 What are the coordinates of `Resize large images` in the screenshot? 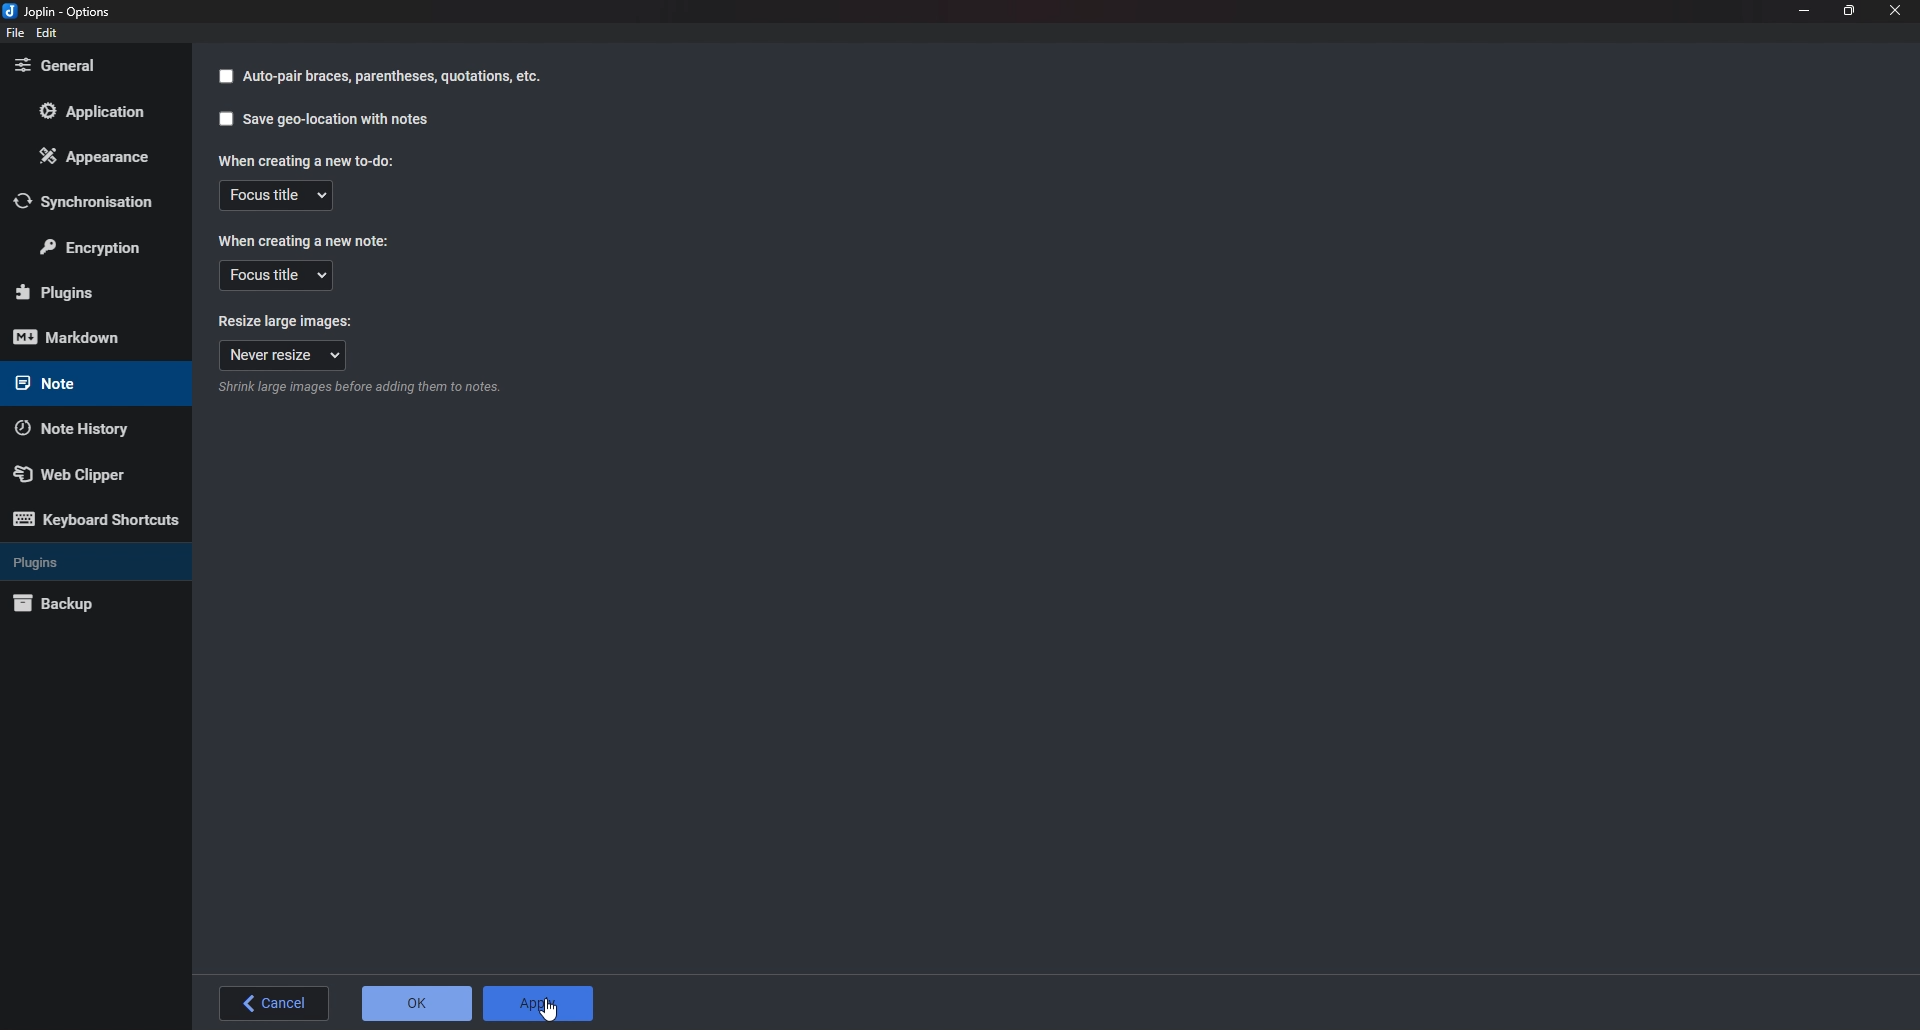 It's located at (288, 321).